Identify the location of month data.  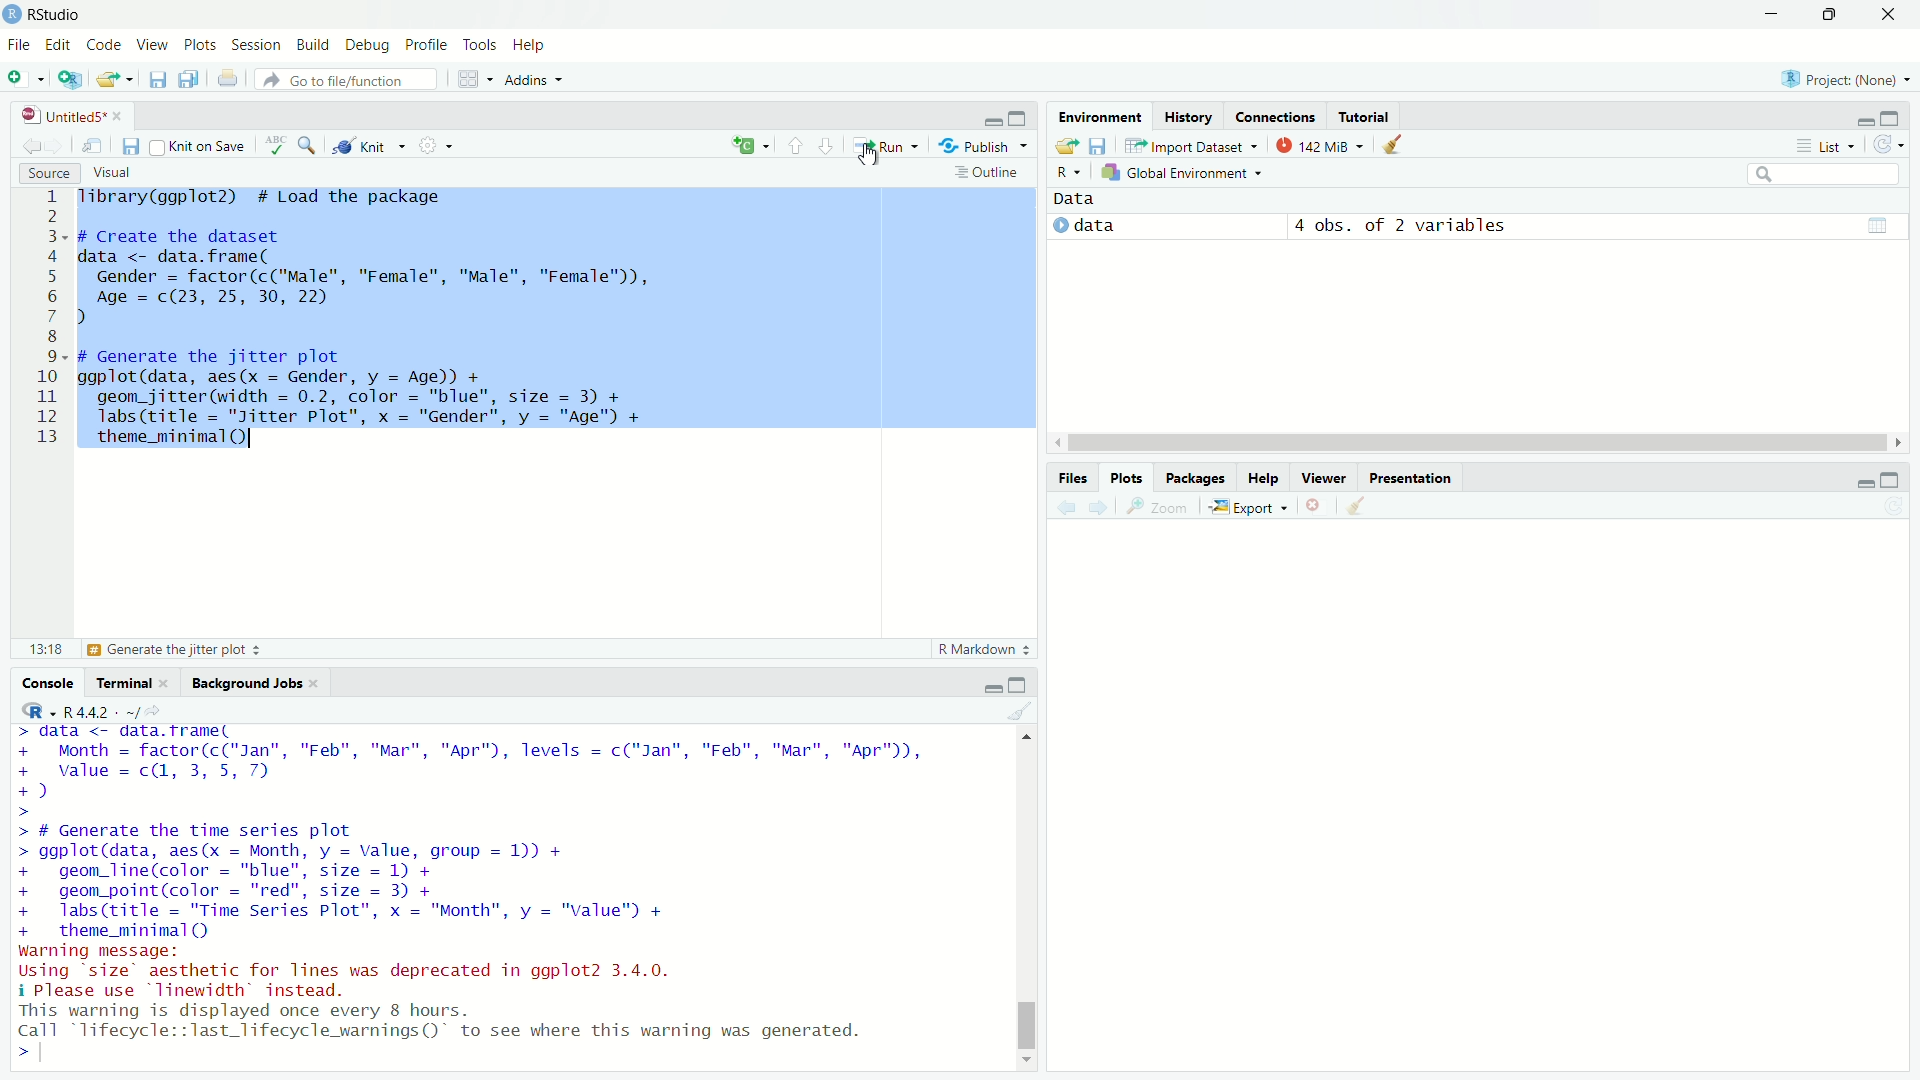
(472, 761).